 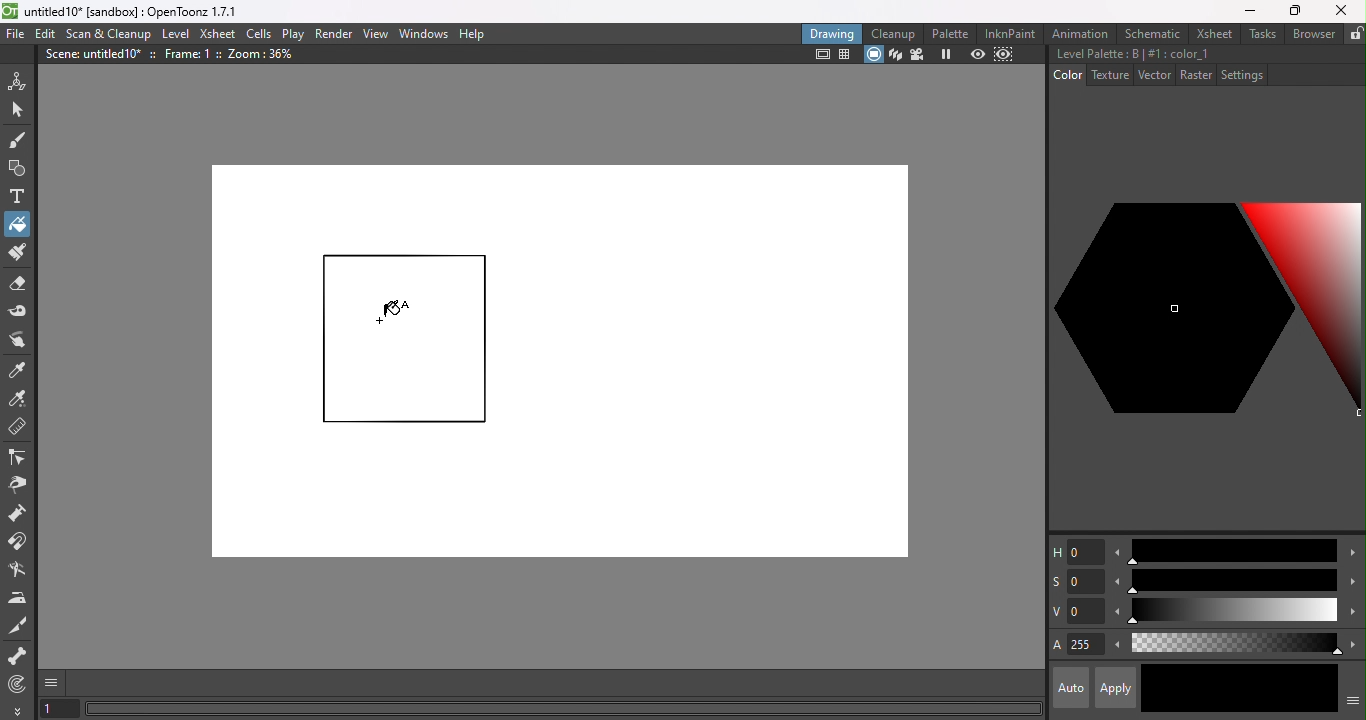 I want to click on Style picker tool, so click(x=22, y=368).